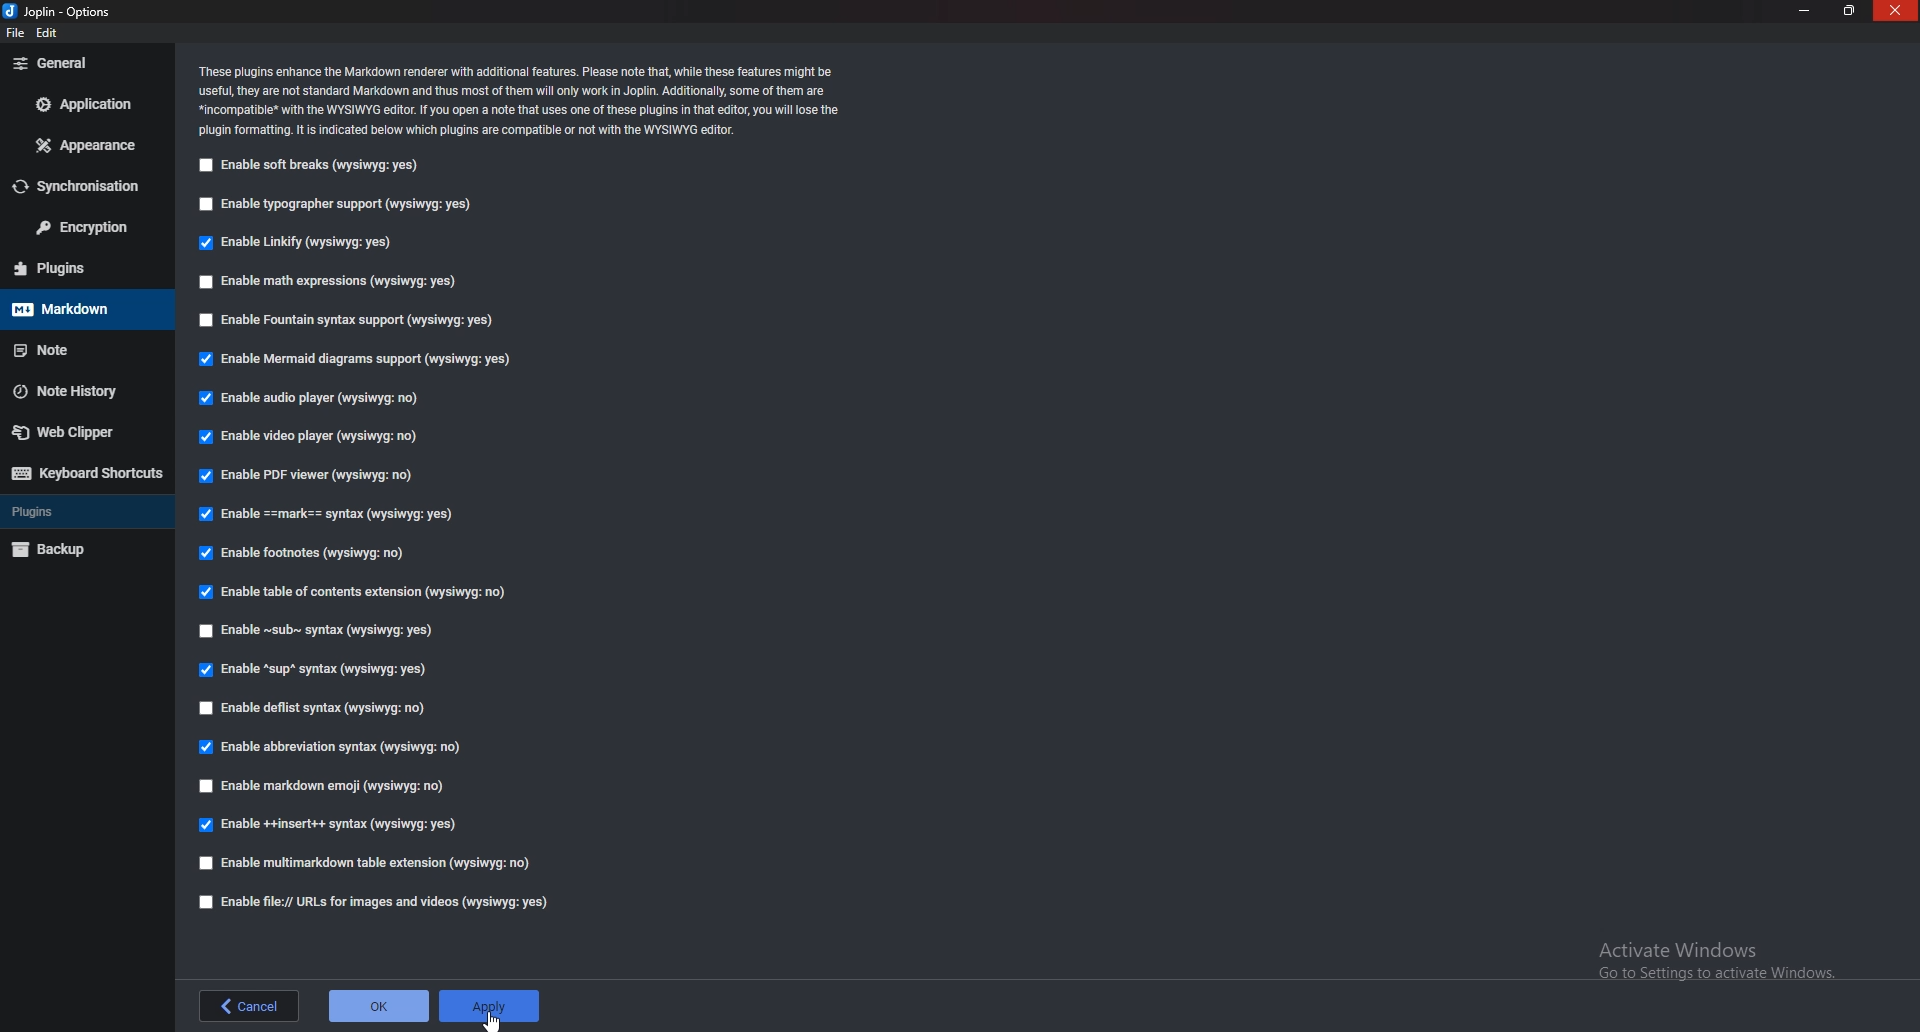  I want to click on Enable video player, so click(311, 437).